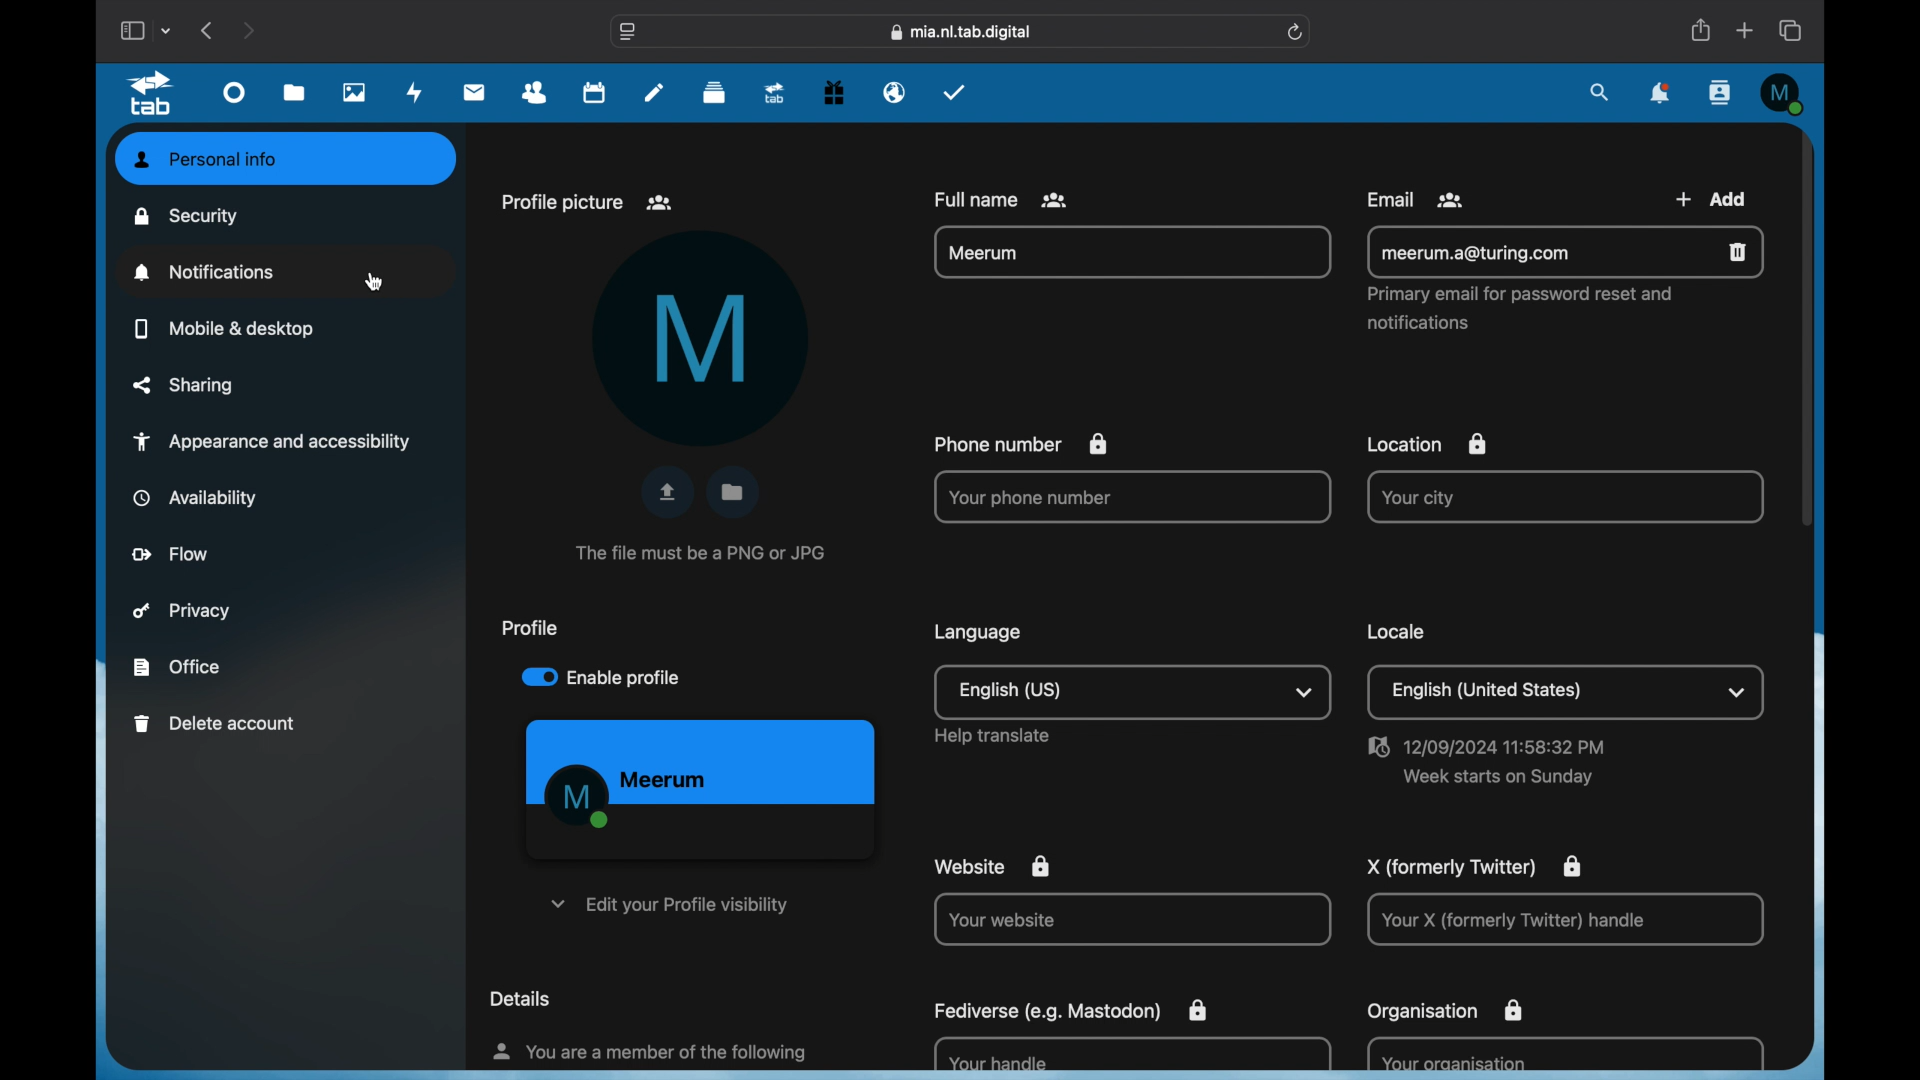 This screenshot has width=1920, height=1080. I want to click on profile picture, so click(590, 203).